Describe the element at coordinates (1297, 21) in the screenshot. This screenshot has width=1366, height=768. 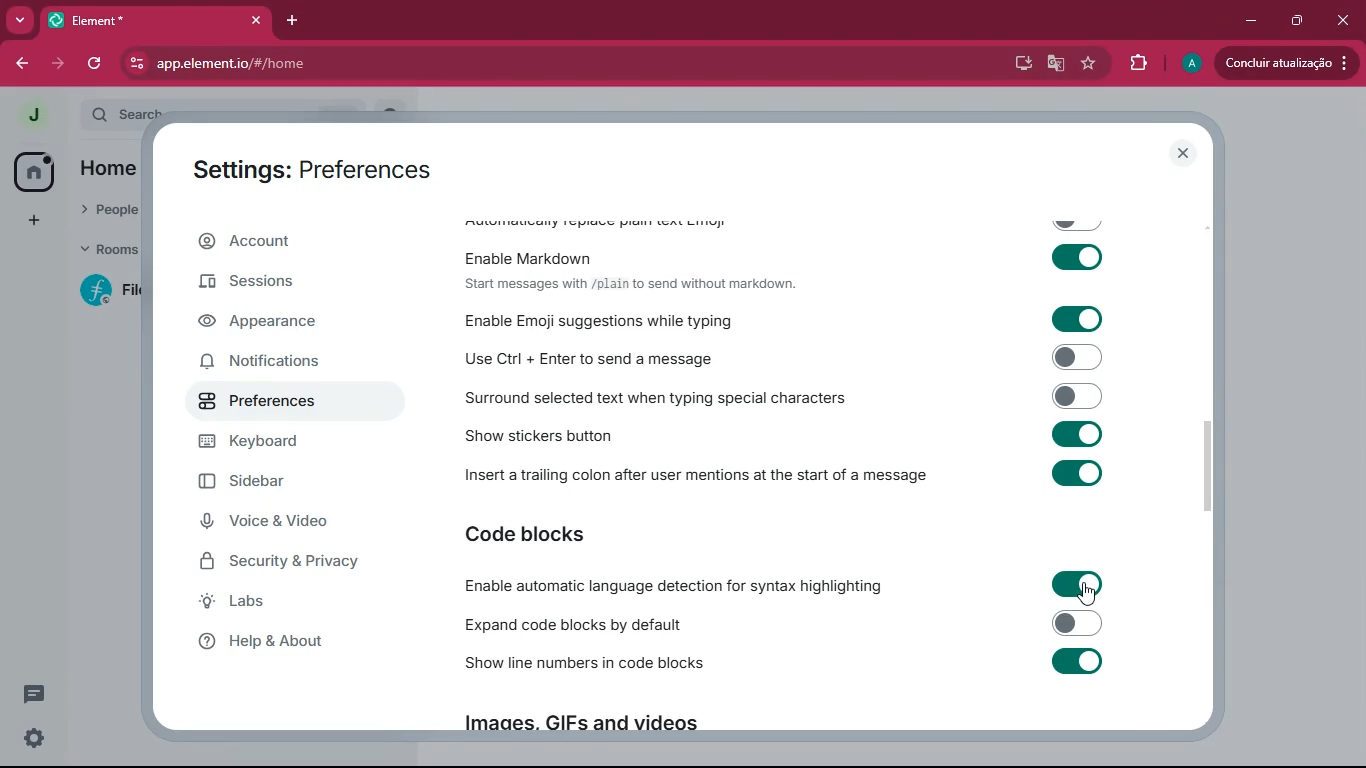
I see `maximize` at that location.